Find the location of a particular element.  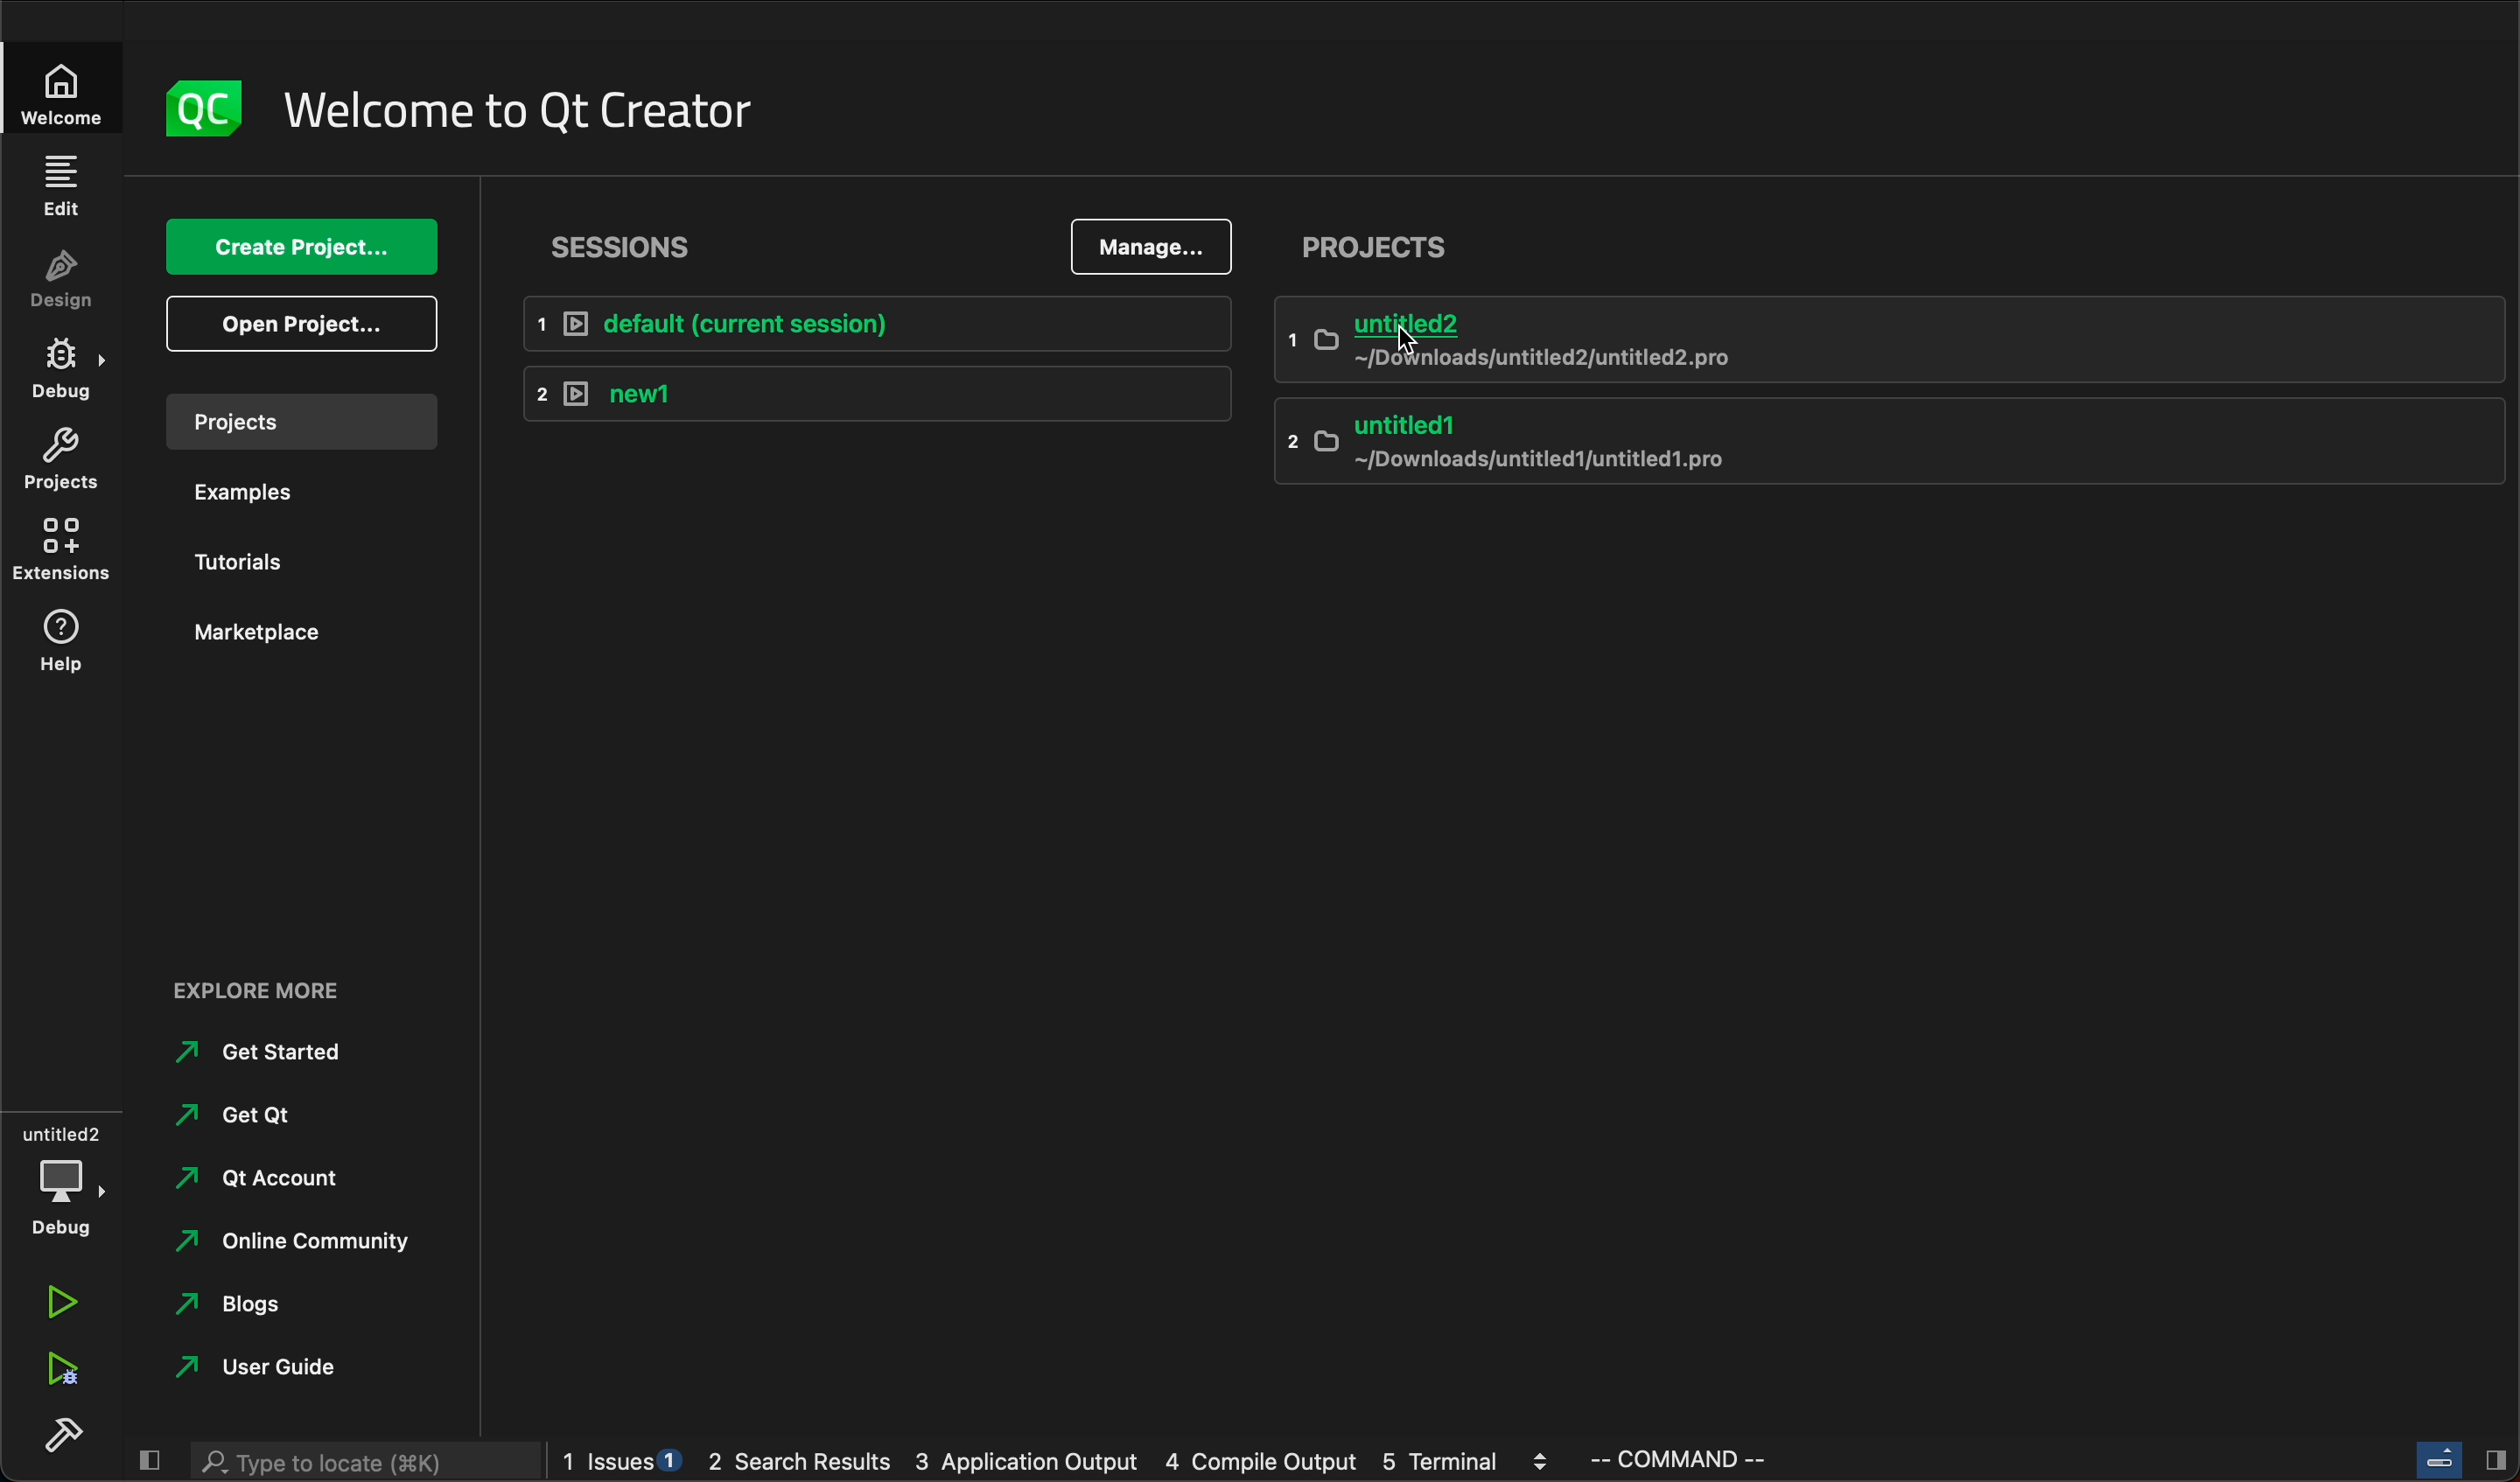

untitled2 is located at coordinates (1897, 338).